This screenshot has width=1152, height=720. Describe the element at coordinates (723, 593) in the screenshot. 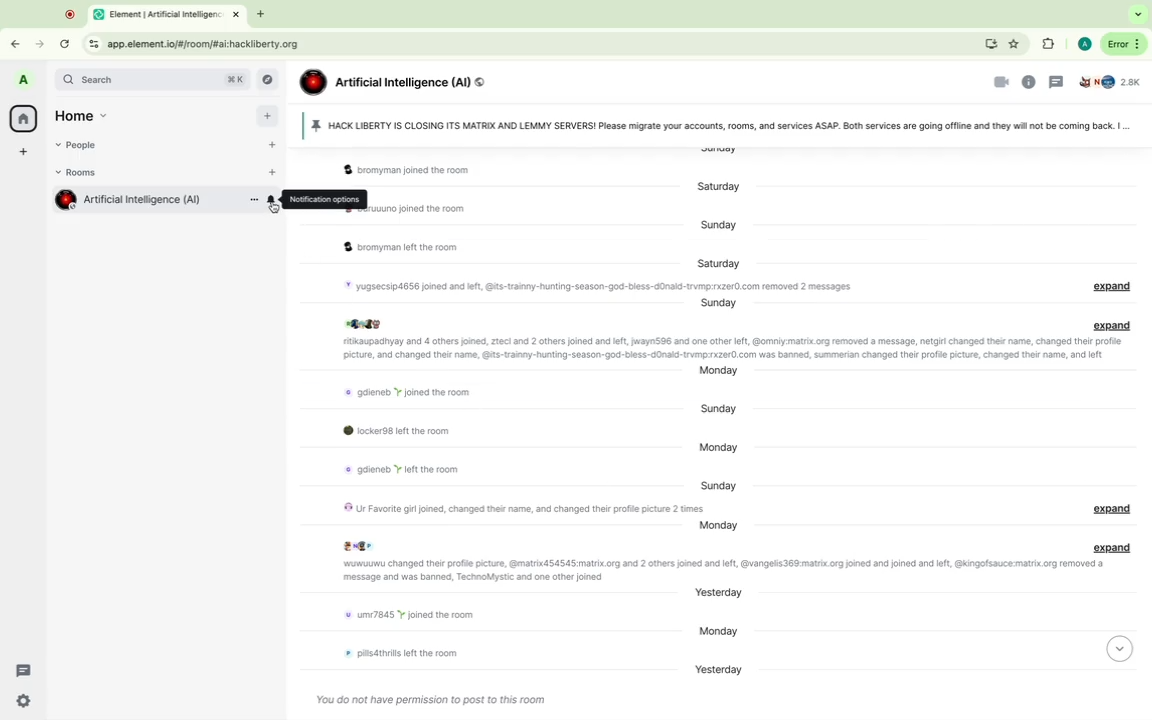

I see `Day` at that location.